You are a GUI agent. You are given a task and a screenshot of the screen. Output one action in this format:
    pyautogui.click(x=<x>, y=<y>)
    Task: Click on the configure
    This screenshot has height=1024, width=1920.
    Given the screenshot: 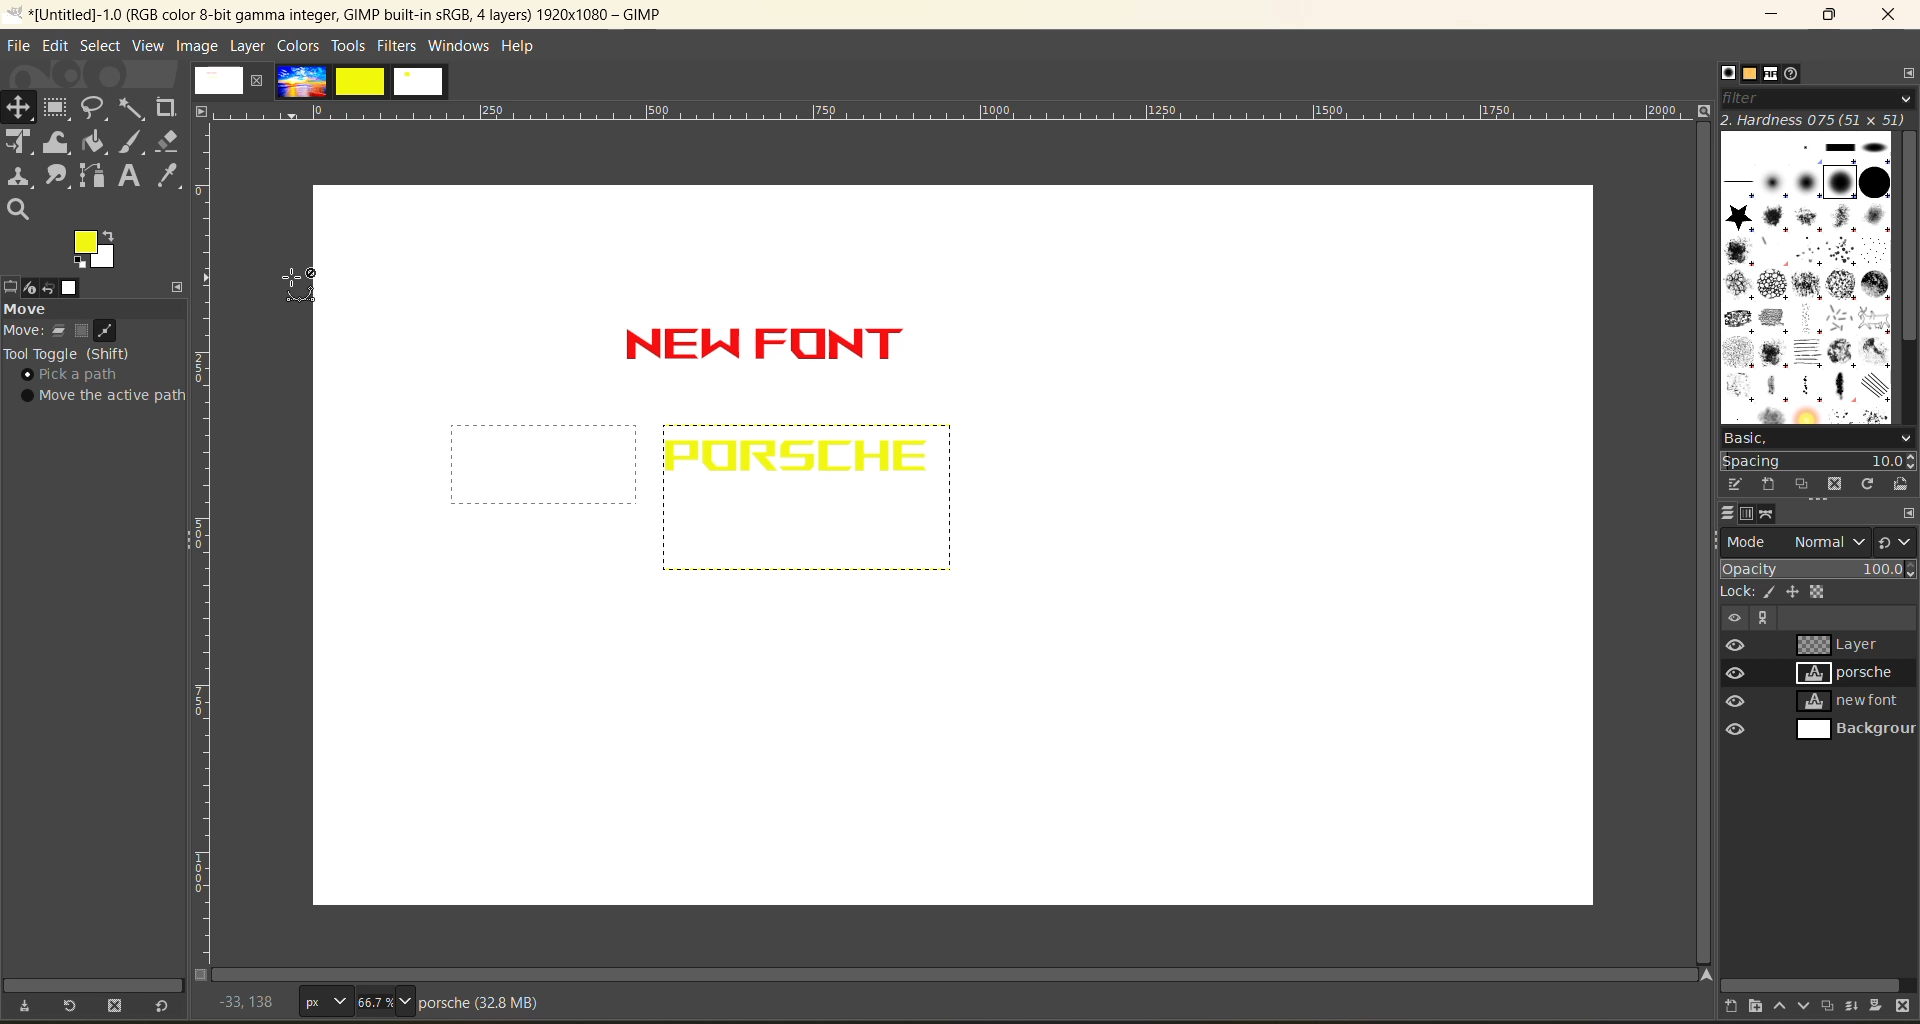 What is the action you would take?
    pyautogui.click(x=1908, y=512)
    